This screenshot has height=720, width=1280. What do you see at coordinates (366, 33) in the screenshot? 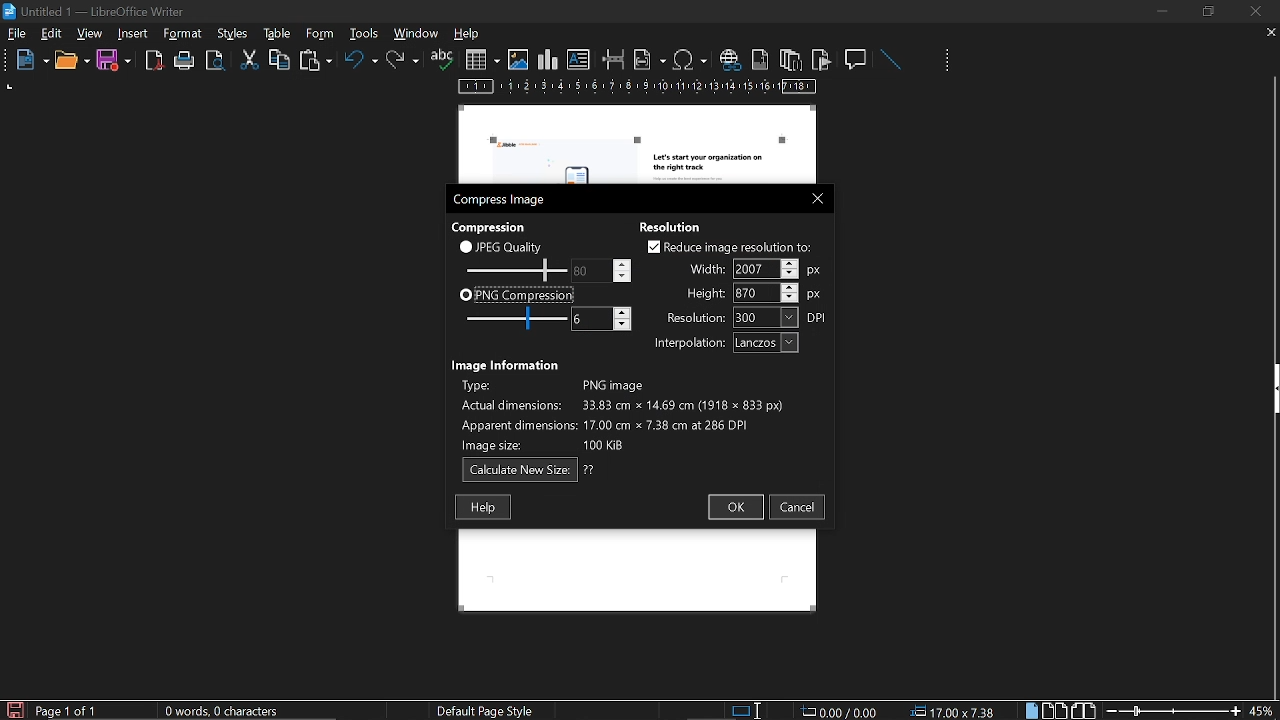
I see `form` at bounding box center [366, 33].